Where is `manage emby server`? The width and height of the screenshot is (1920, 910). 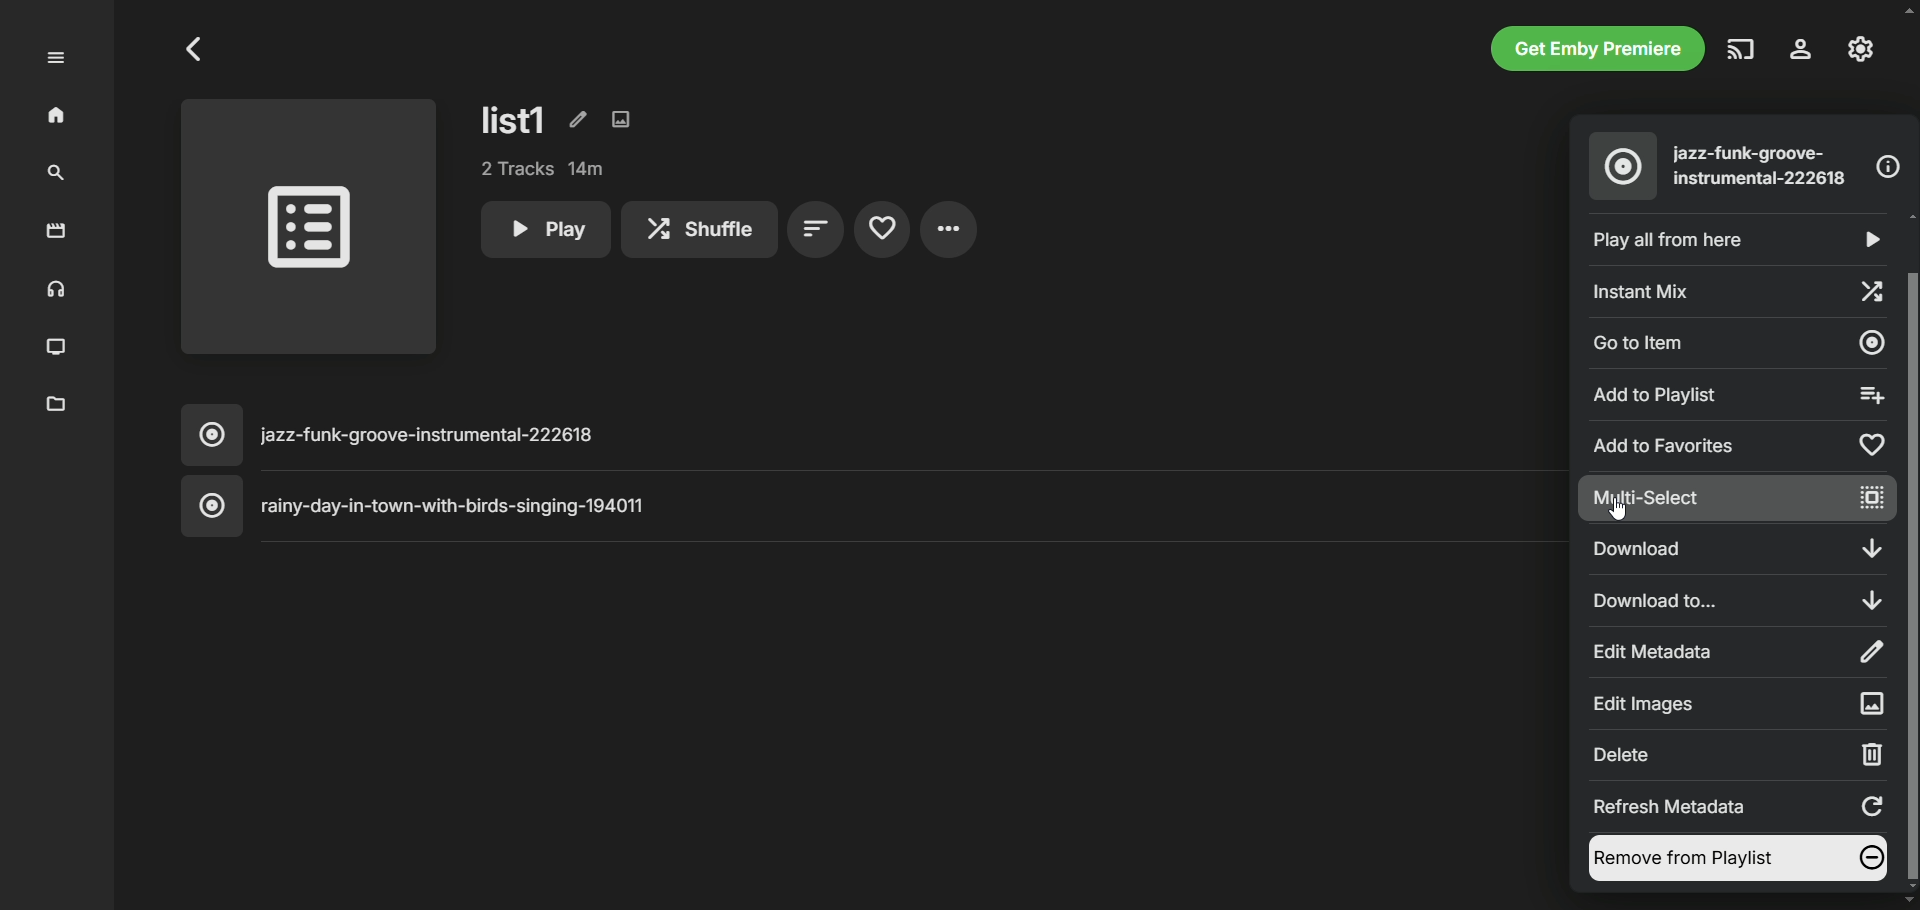
manage emby server is located at coordinates (1861, 49).